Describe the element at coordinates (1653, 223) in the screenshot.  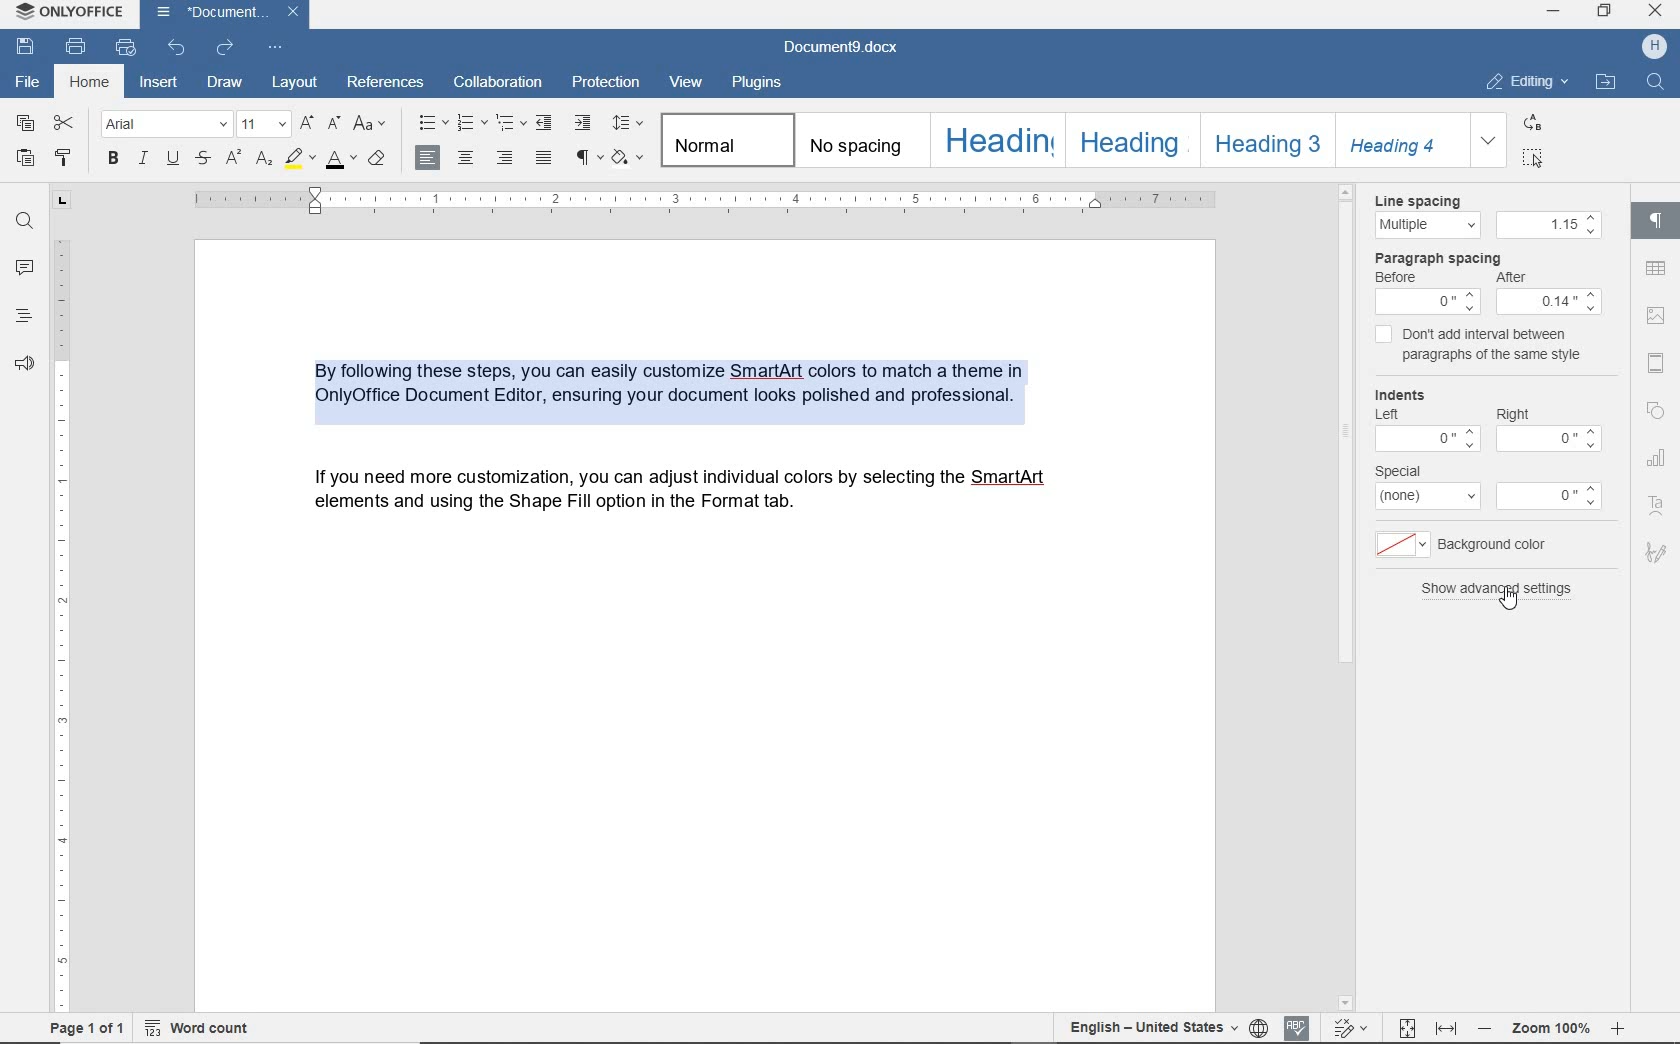
I see `PARAGRAPH SETTINGS` at that location.